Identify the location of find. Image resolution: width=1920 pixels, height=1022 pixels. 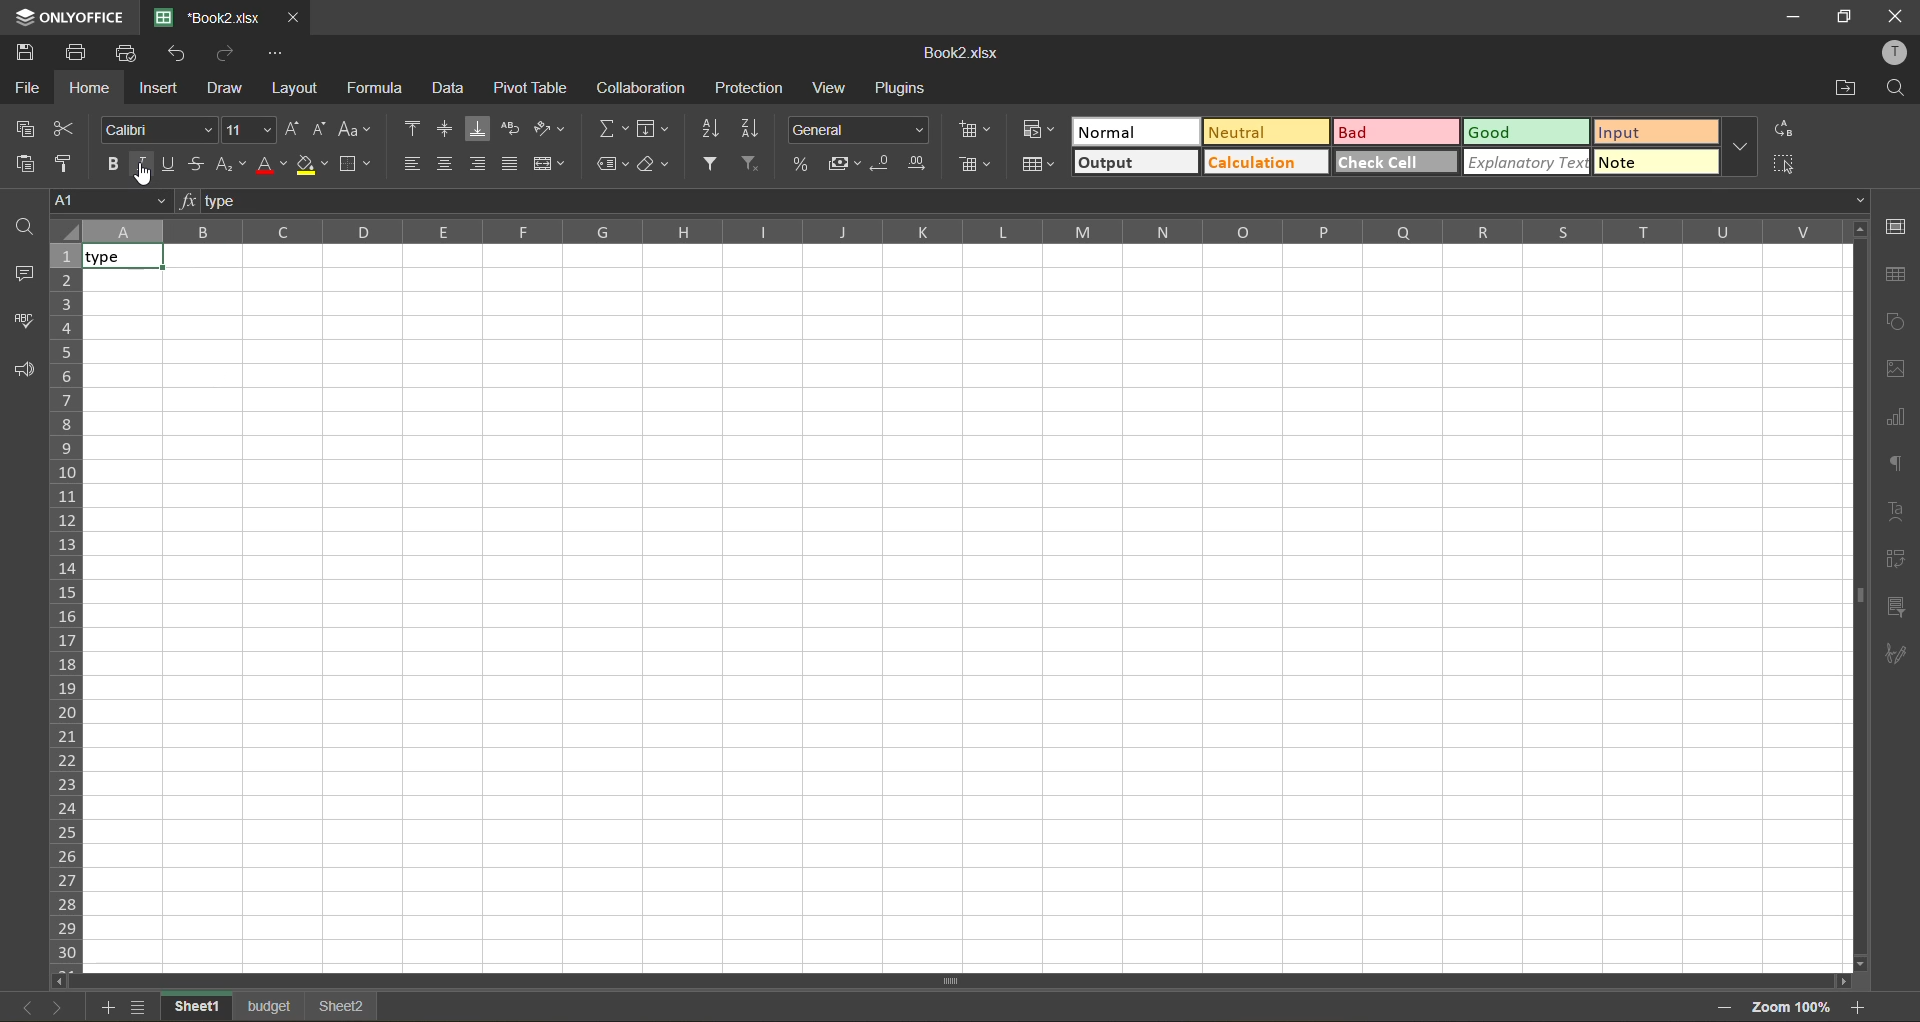
(1898, 88).